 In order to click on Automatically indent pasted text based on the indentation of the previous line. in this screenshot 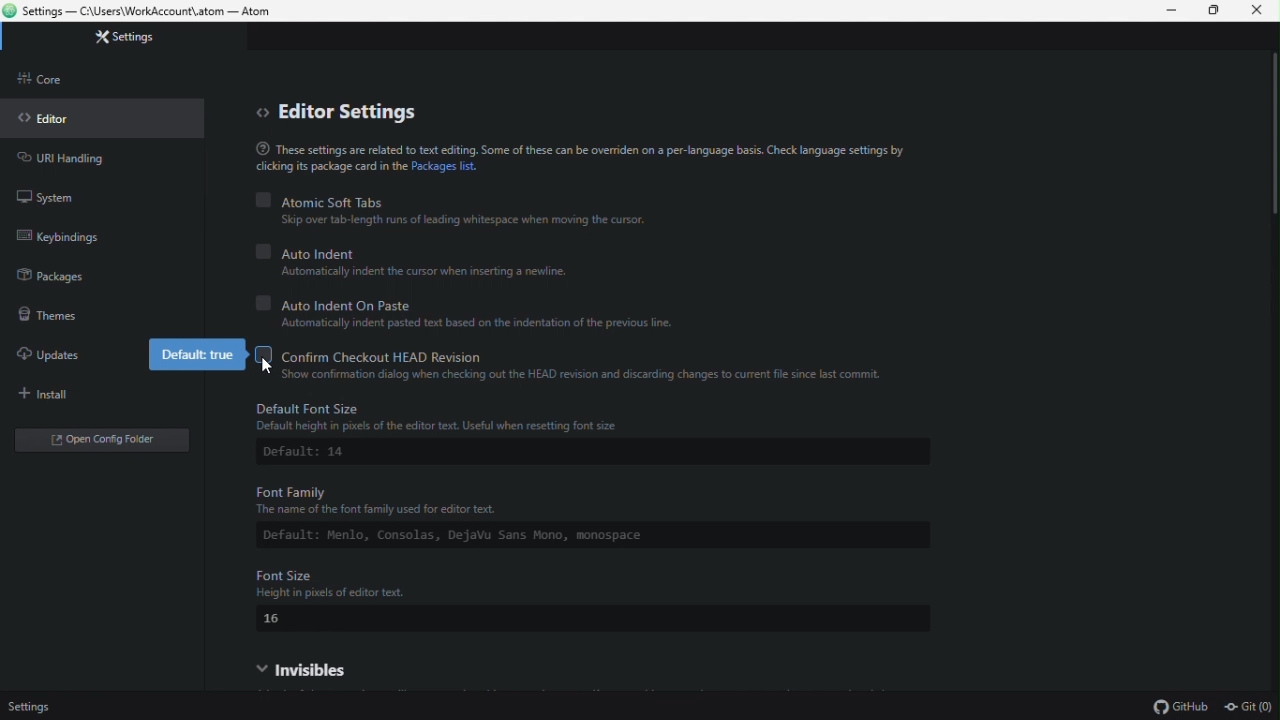, I will do `click(484, 324)`.